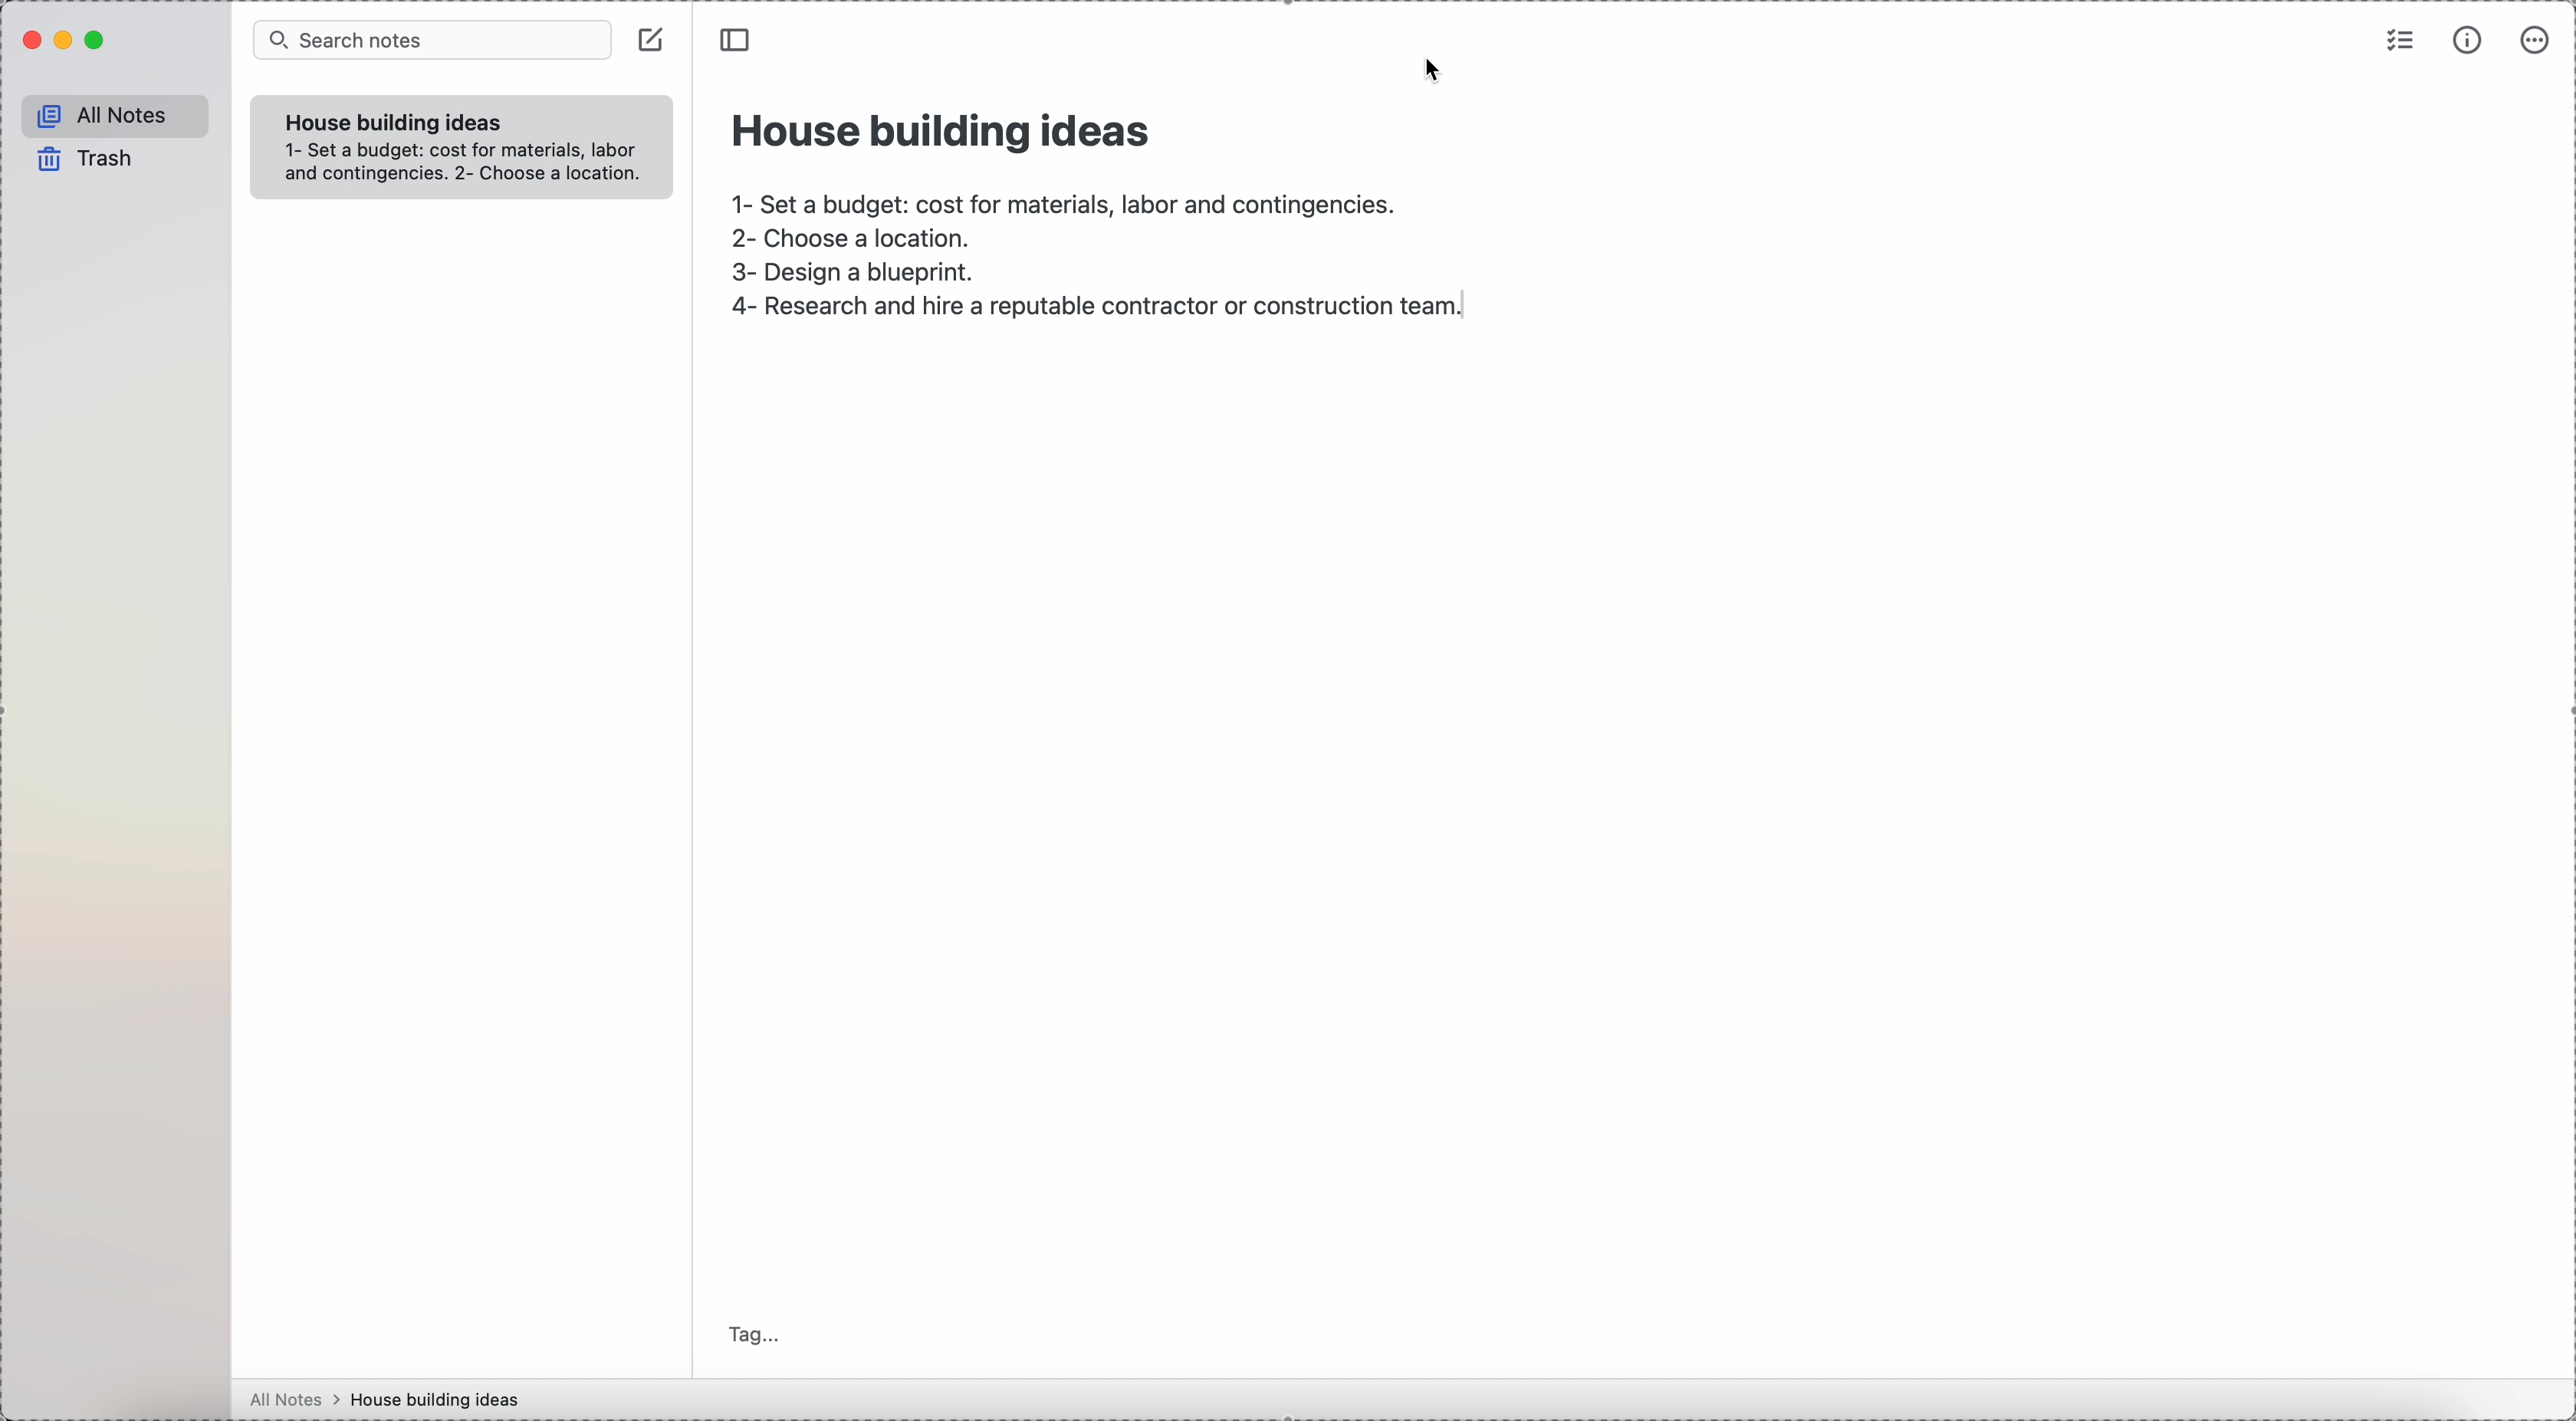 This screenshot has height=1421, width=2576. Describe the element at coordinates (857, 274) in the screenshot. I see `design a blueprint` at that location.